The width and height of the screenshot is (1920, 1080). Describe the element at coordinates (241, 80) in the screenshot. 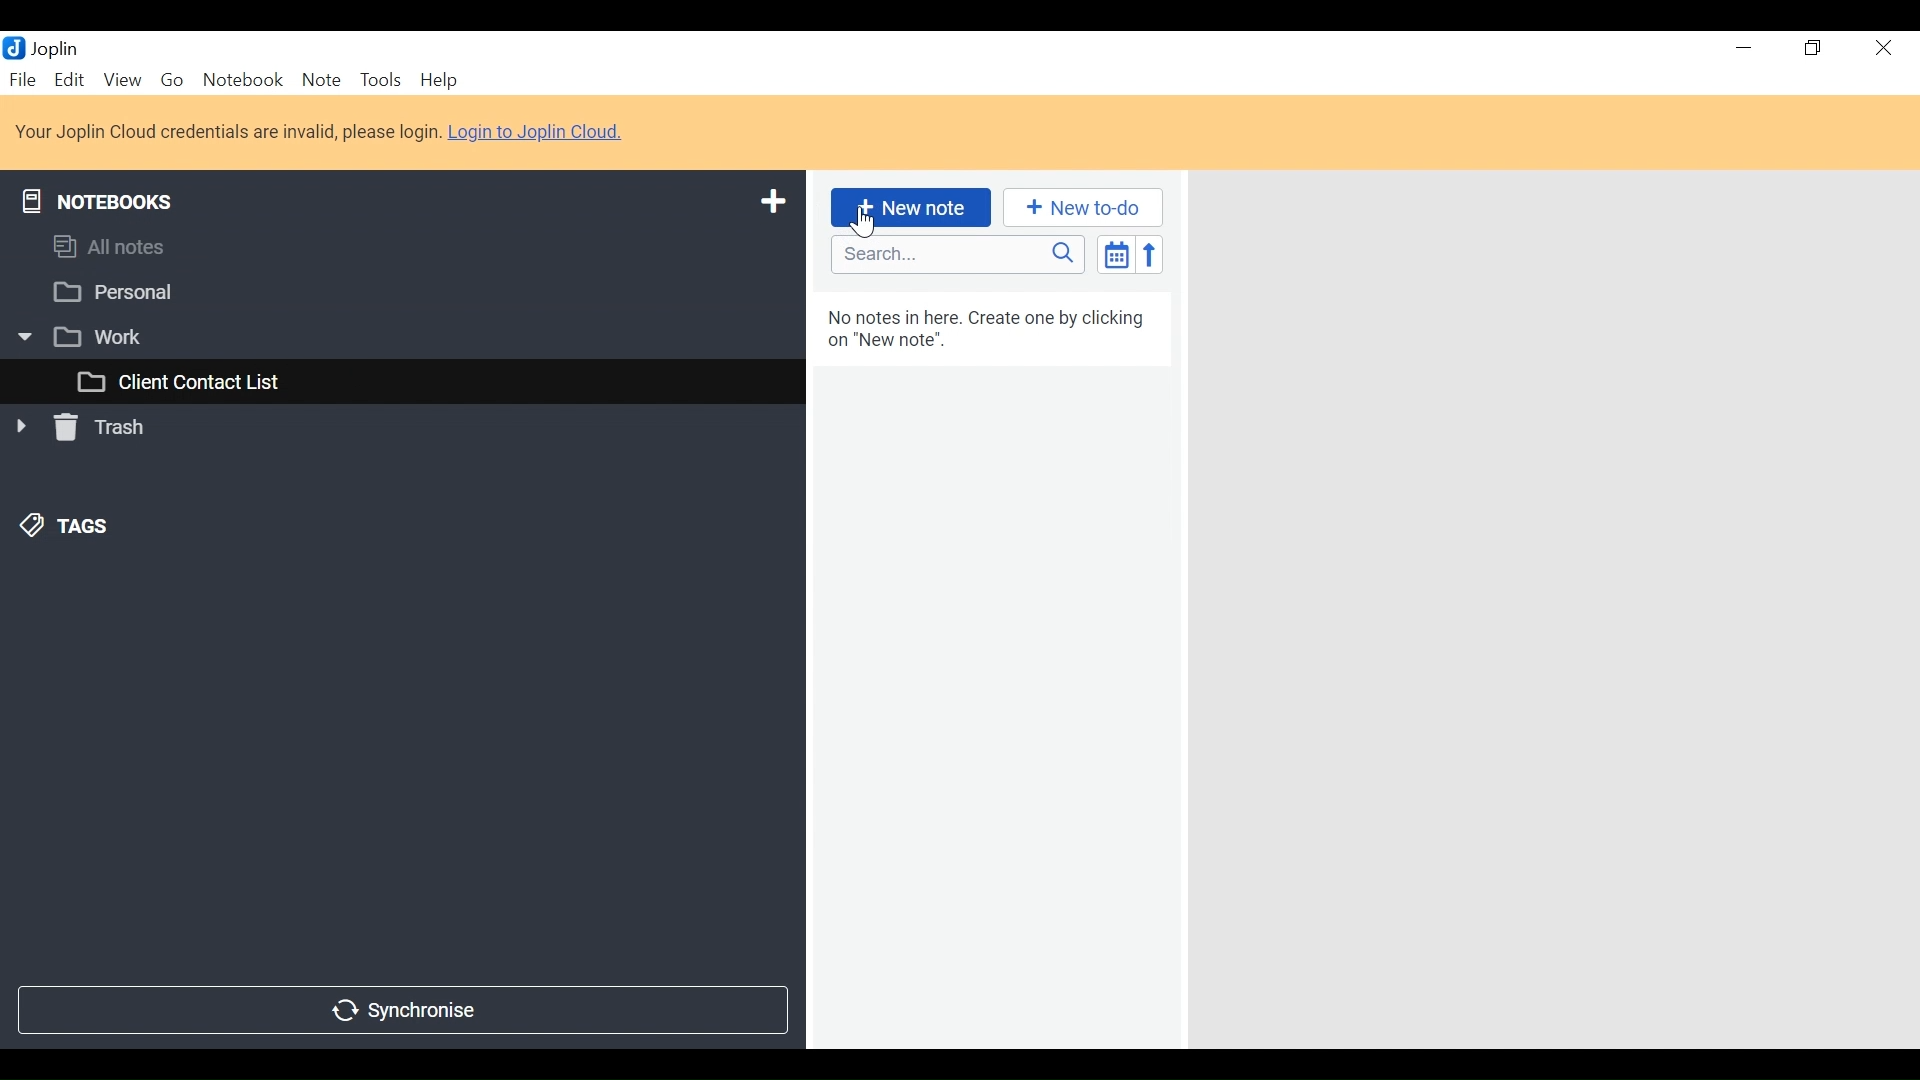

I see `Notebook` at that location.